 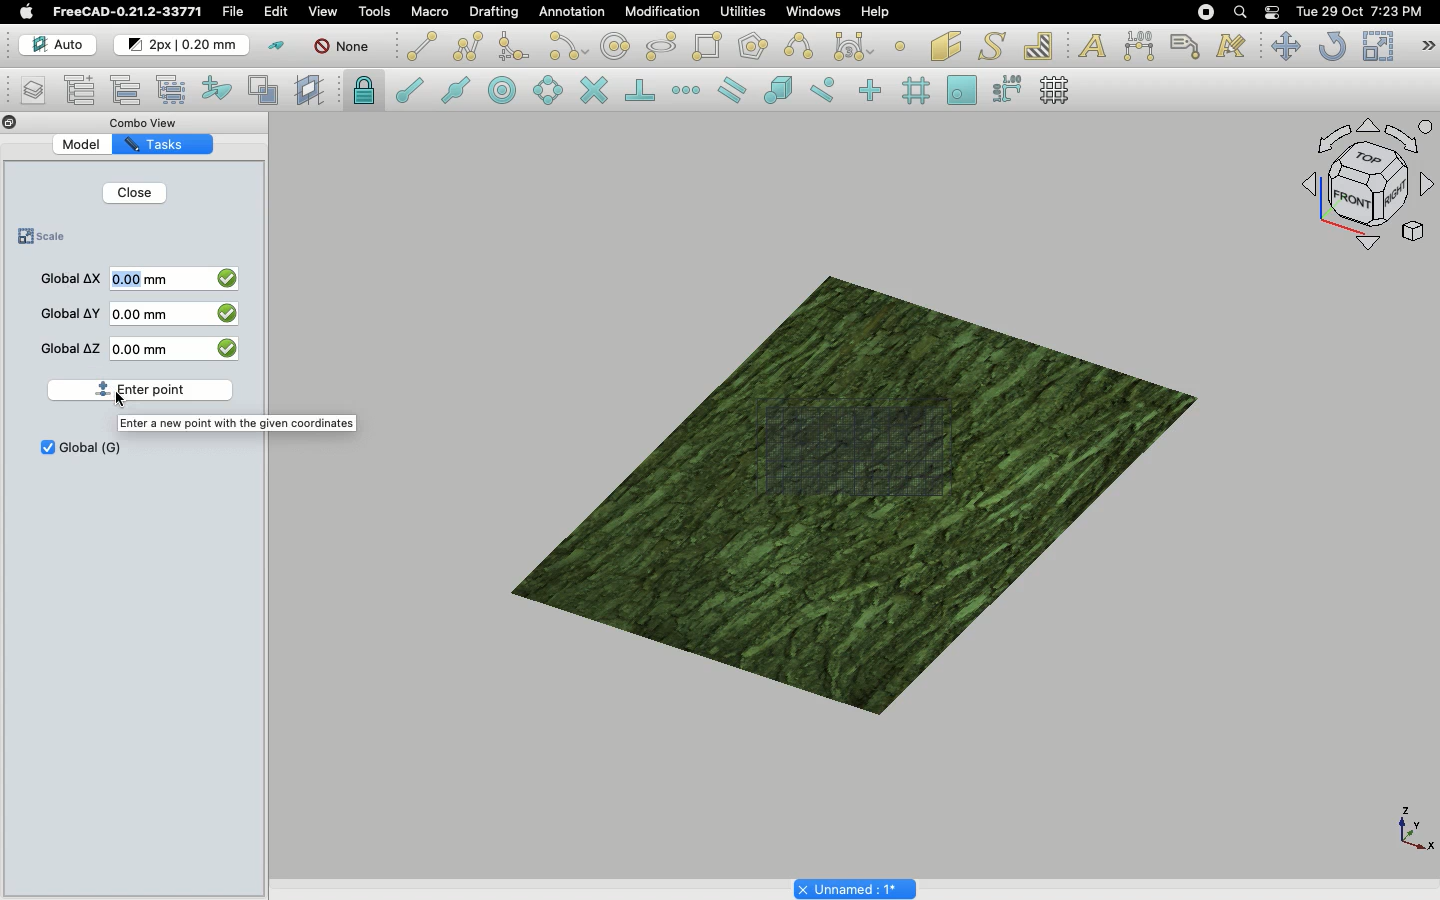 What do you see at coordinates (543, 89) in the screenshot?
I see `Snap angle` at bounding box center [543, 89].